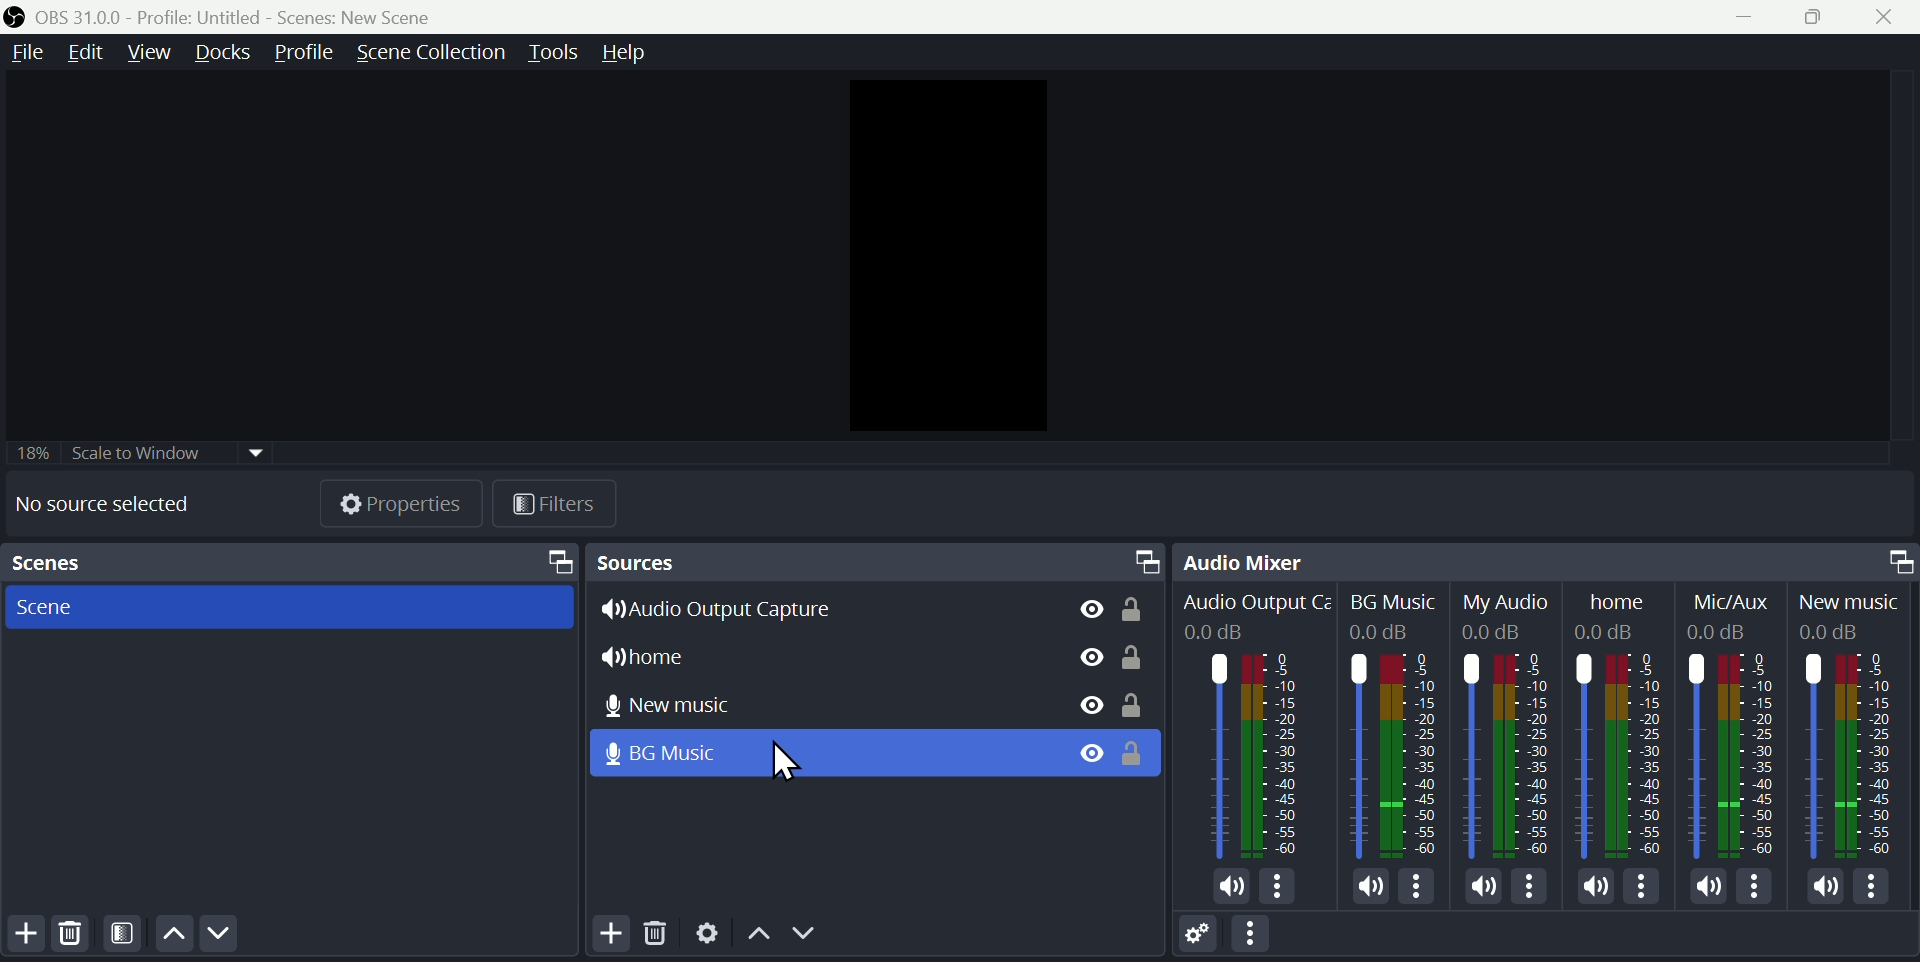 The height and width of the screenshot is (962, 1920). What do you see at coordinates (555, 560) in the screenshot?
I see `maximize` at bounding box center [555, 560].